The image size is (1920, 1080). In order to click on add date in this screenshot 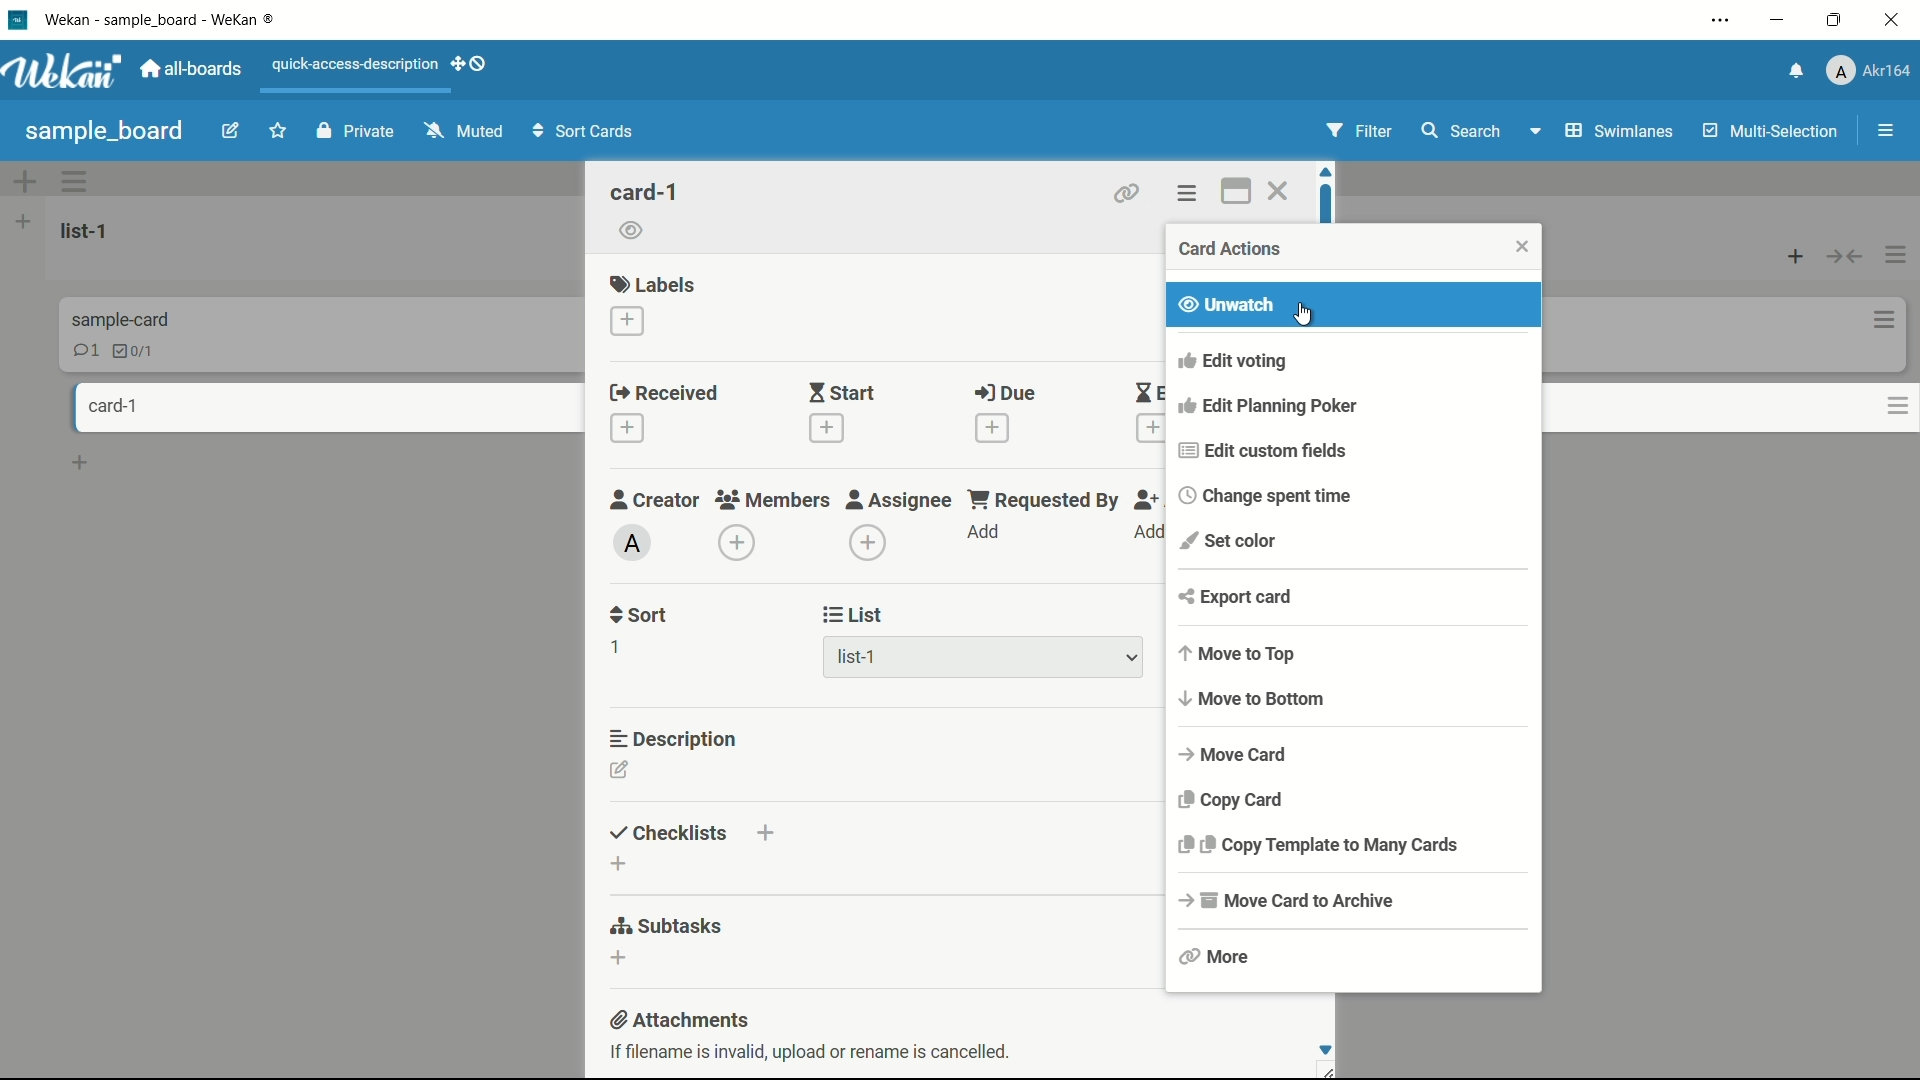, I will do `click(627, 429)`.